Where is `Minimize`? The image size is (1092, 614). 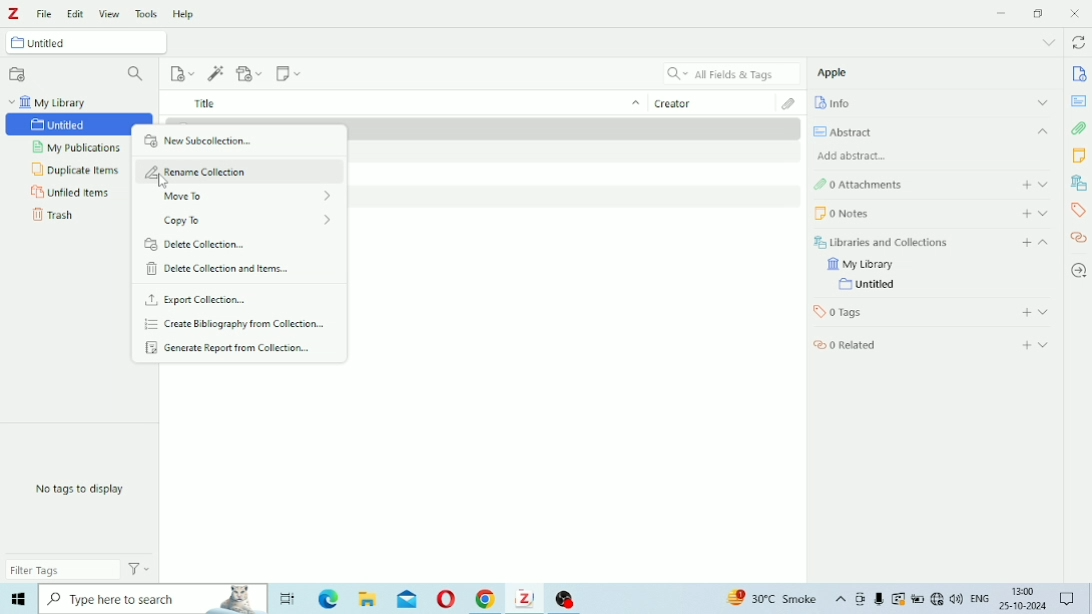
Minimize is located at coordinates (1001, 14).